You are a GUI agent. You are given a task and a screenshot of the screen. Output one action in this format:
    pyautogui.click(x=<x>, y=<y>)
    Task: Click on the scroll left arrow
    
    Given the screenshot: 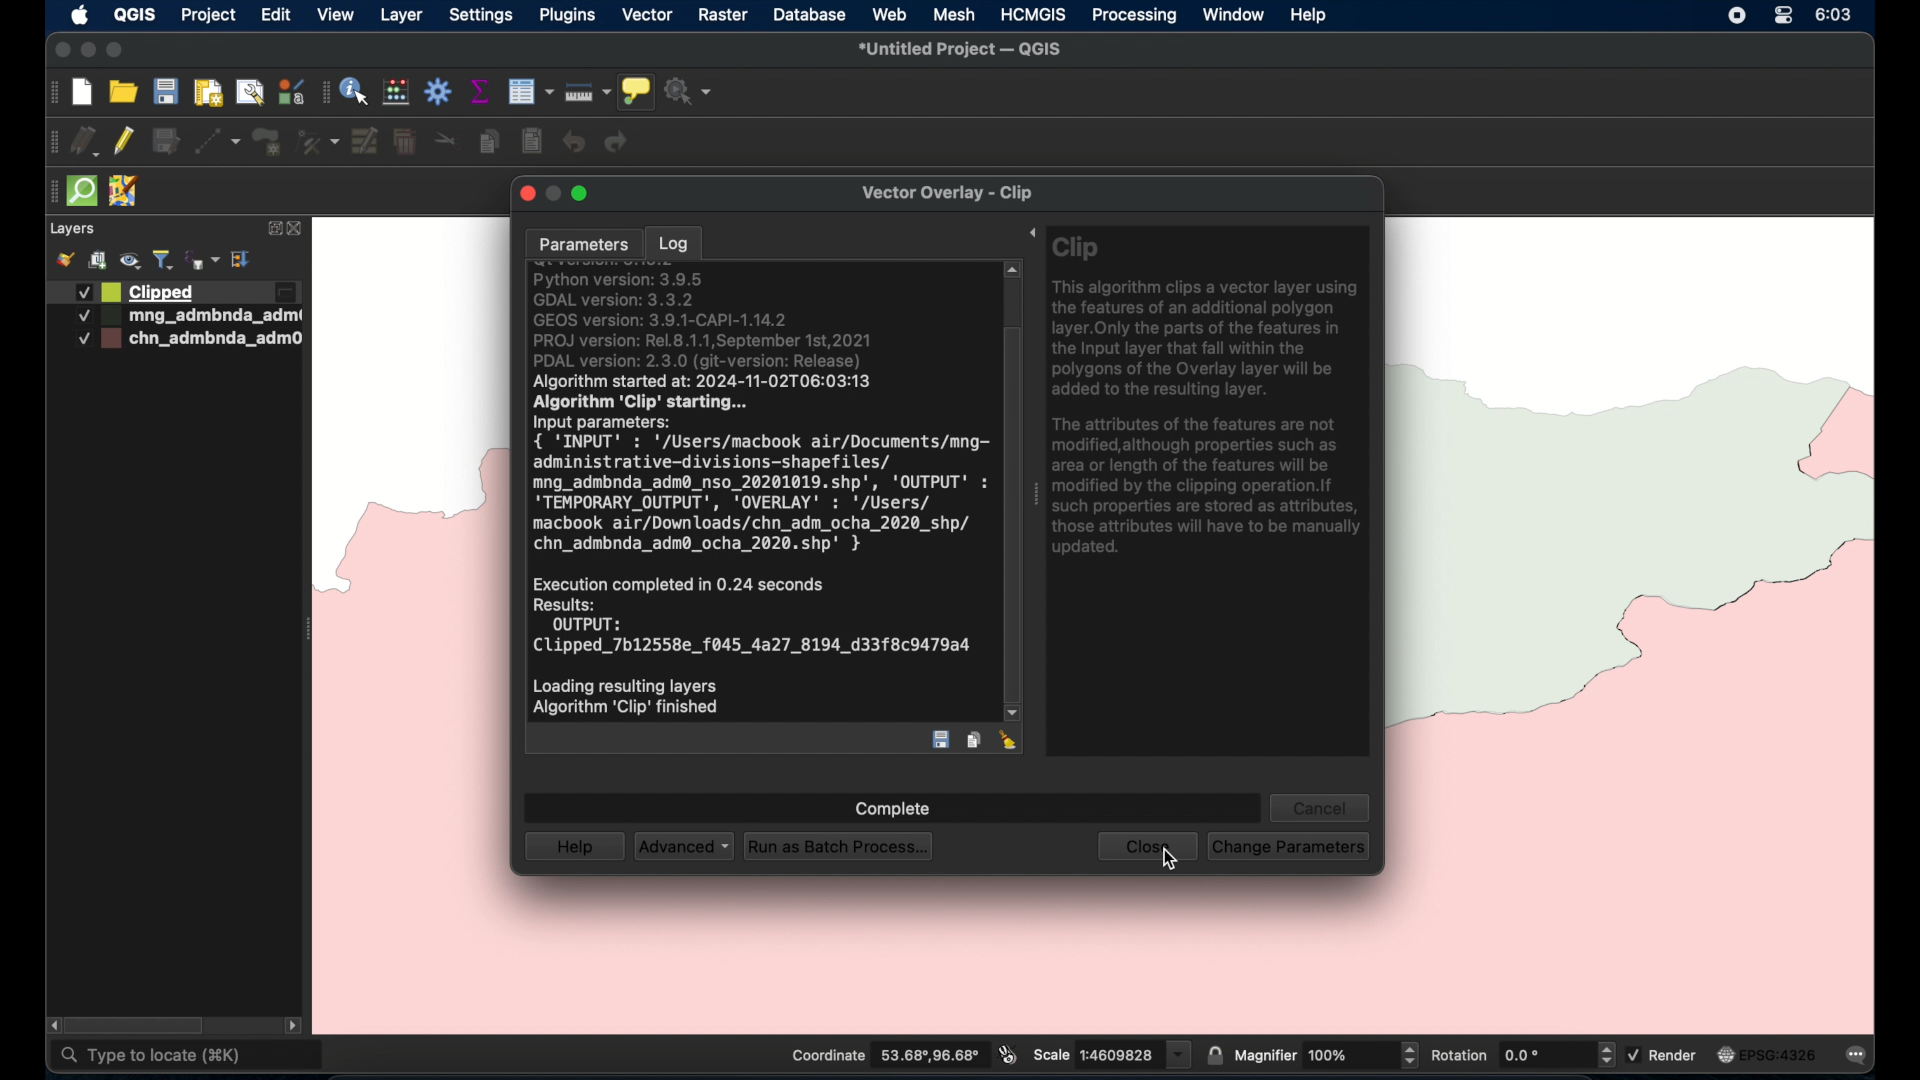 What is the action you would take?
    pyautogui.click(x=50, y=1025)
    